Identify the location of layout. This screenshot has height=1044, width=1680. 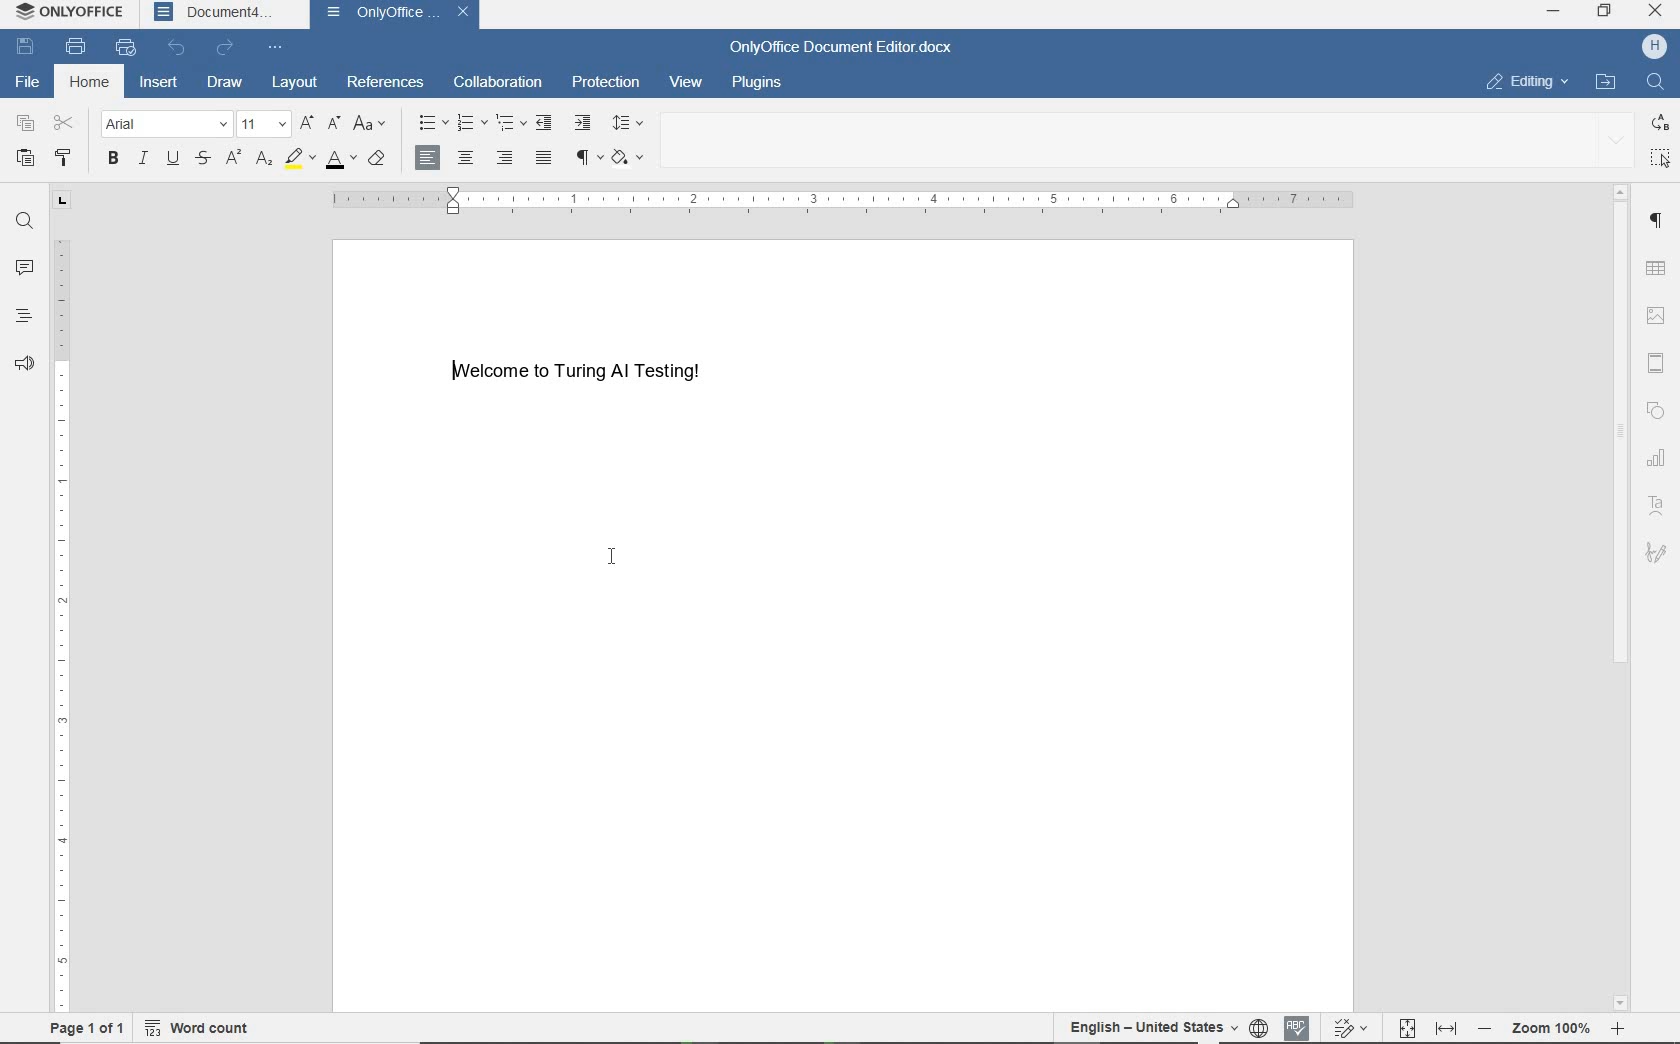
(294, 83).